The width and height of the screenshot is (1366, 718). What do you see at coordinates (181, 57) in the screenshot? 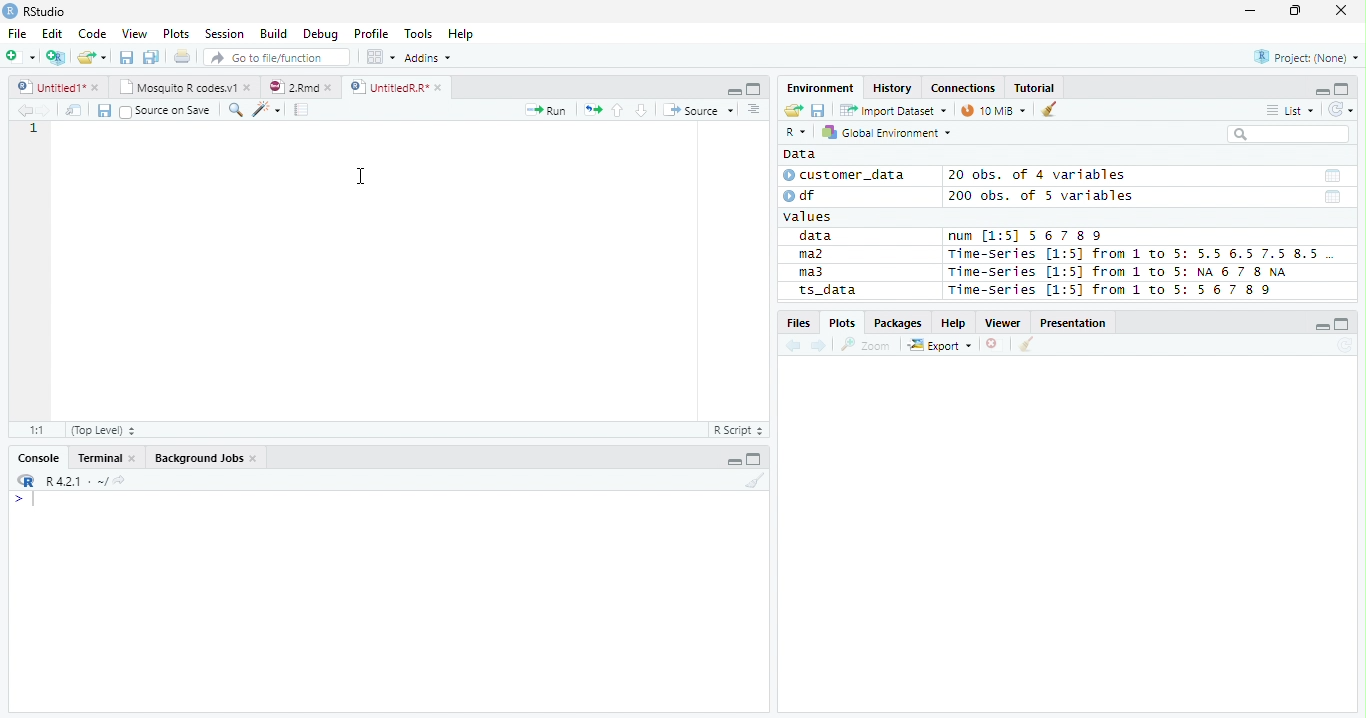
I see `Print` at bounding box center [181, 57].